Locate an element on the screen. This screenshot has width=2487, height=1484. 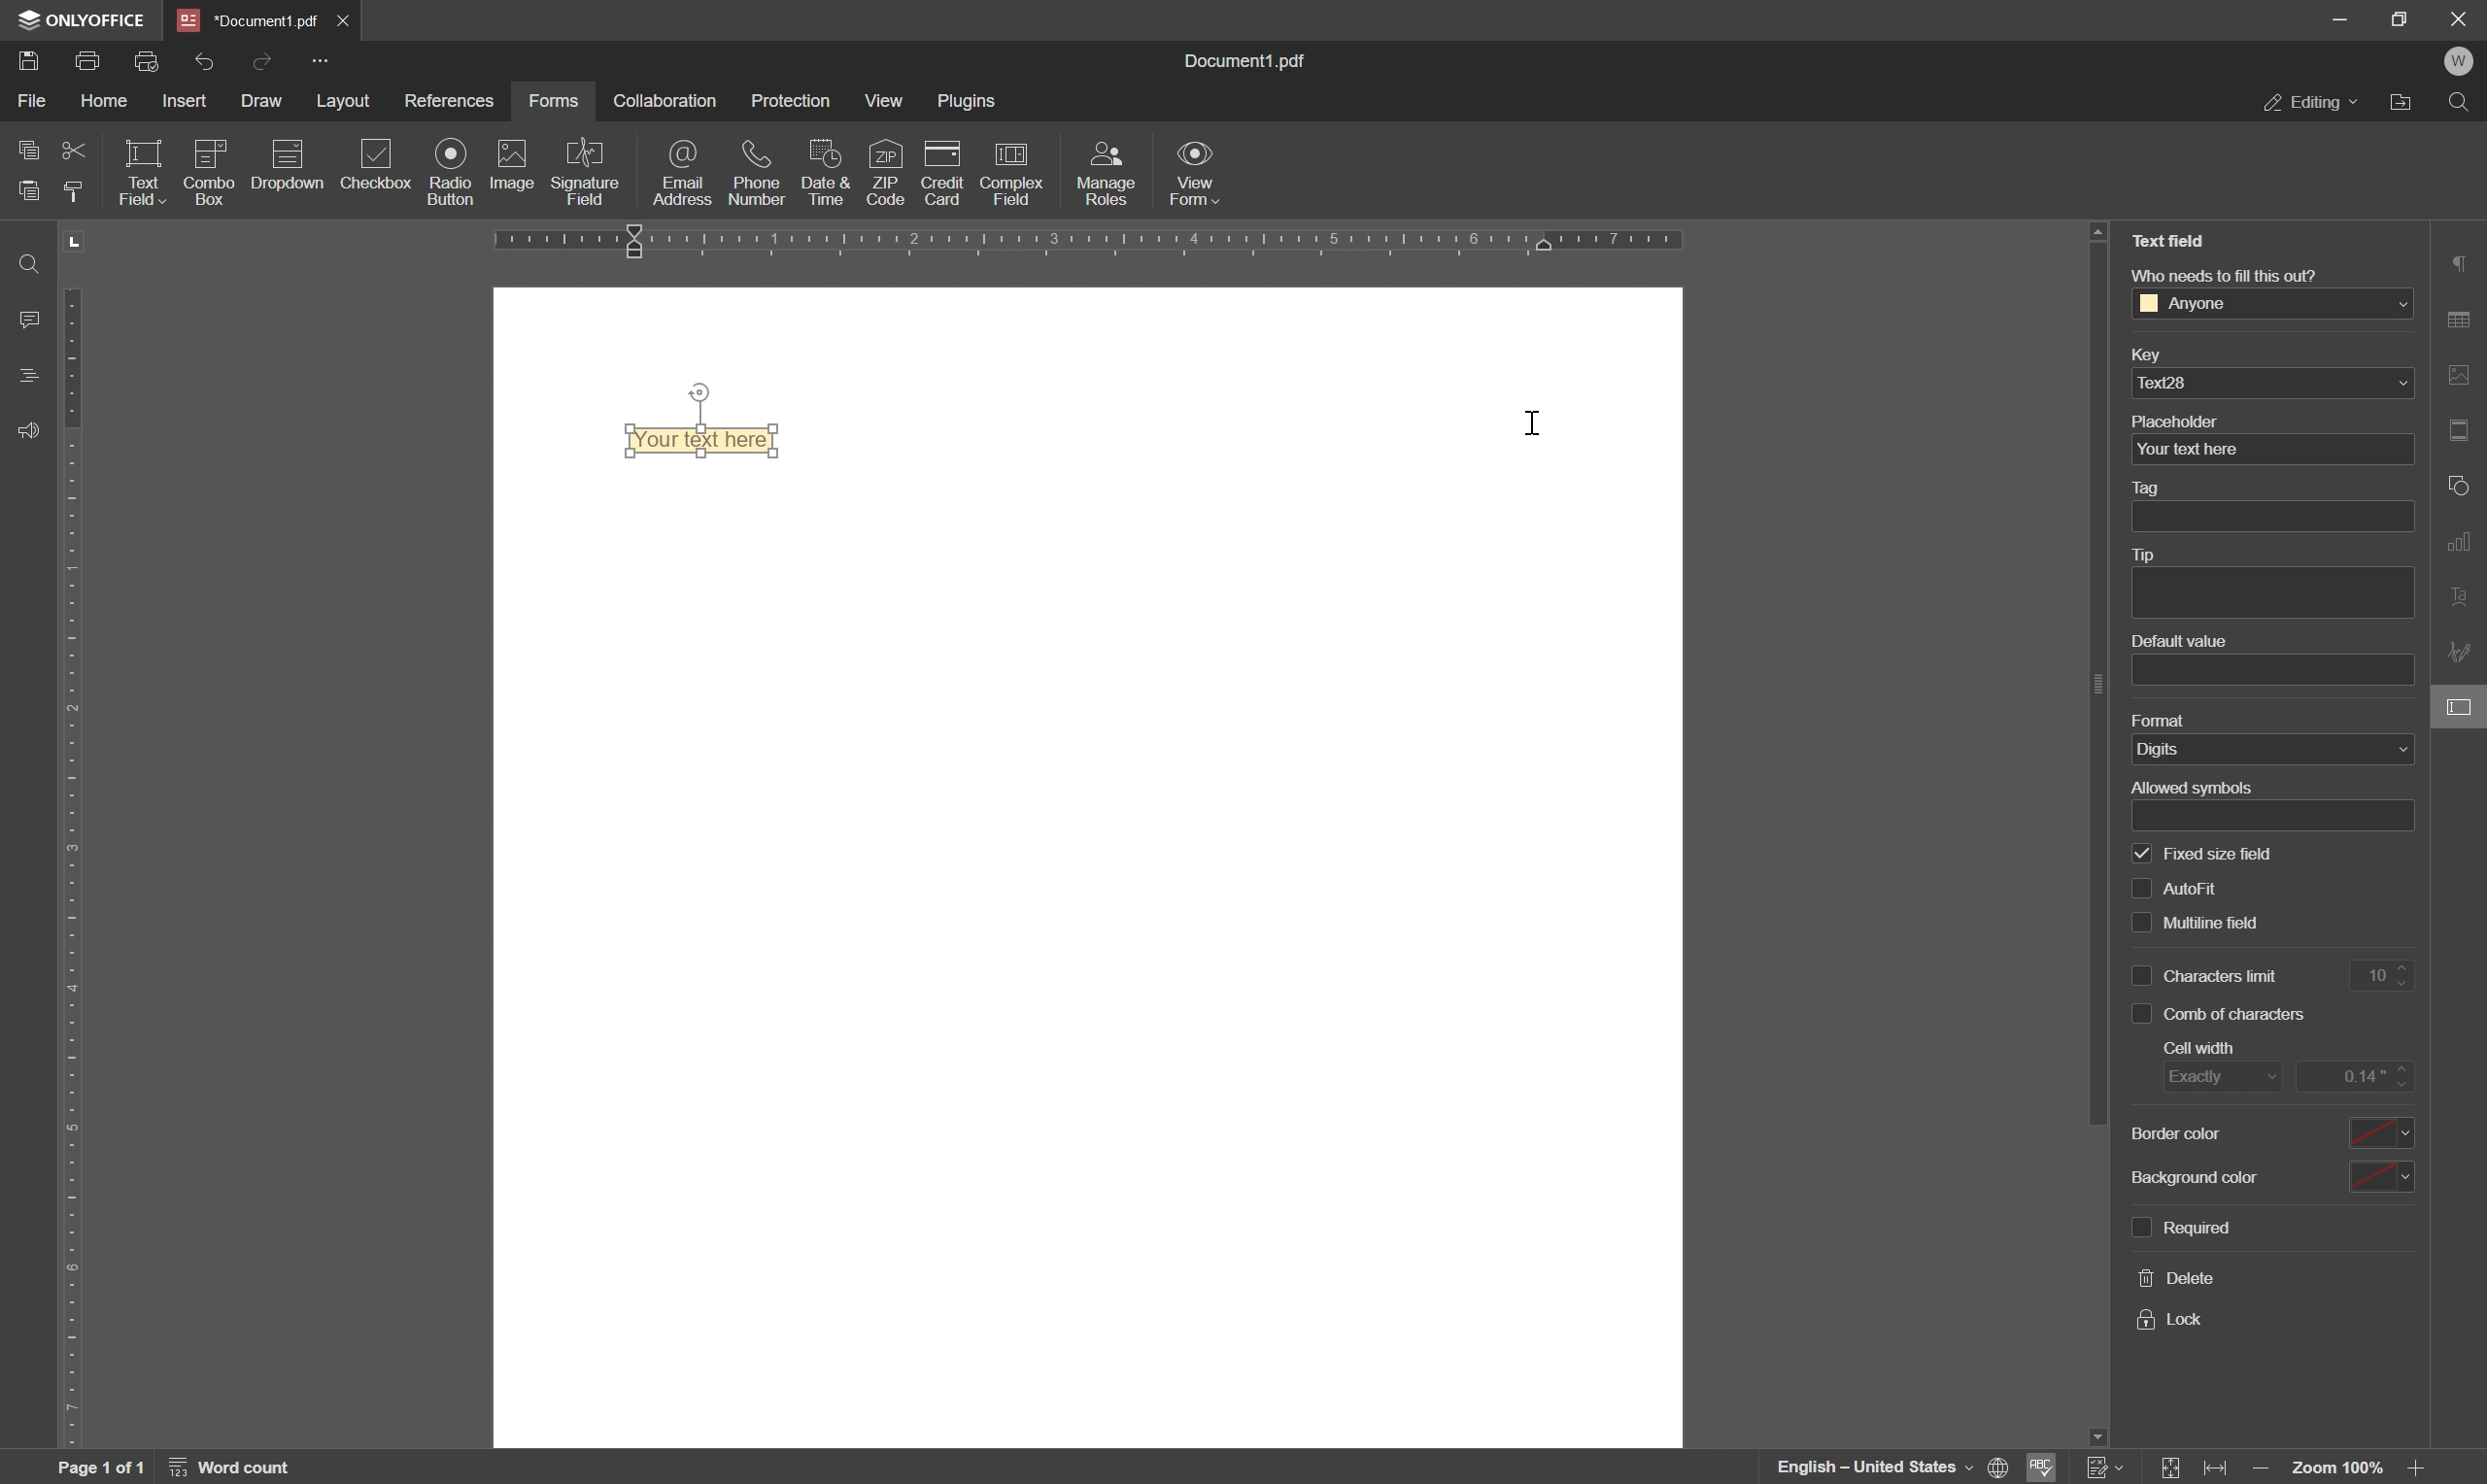
view is located at coordinates (887, 102).